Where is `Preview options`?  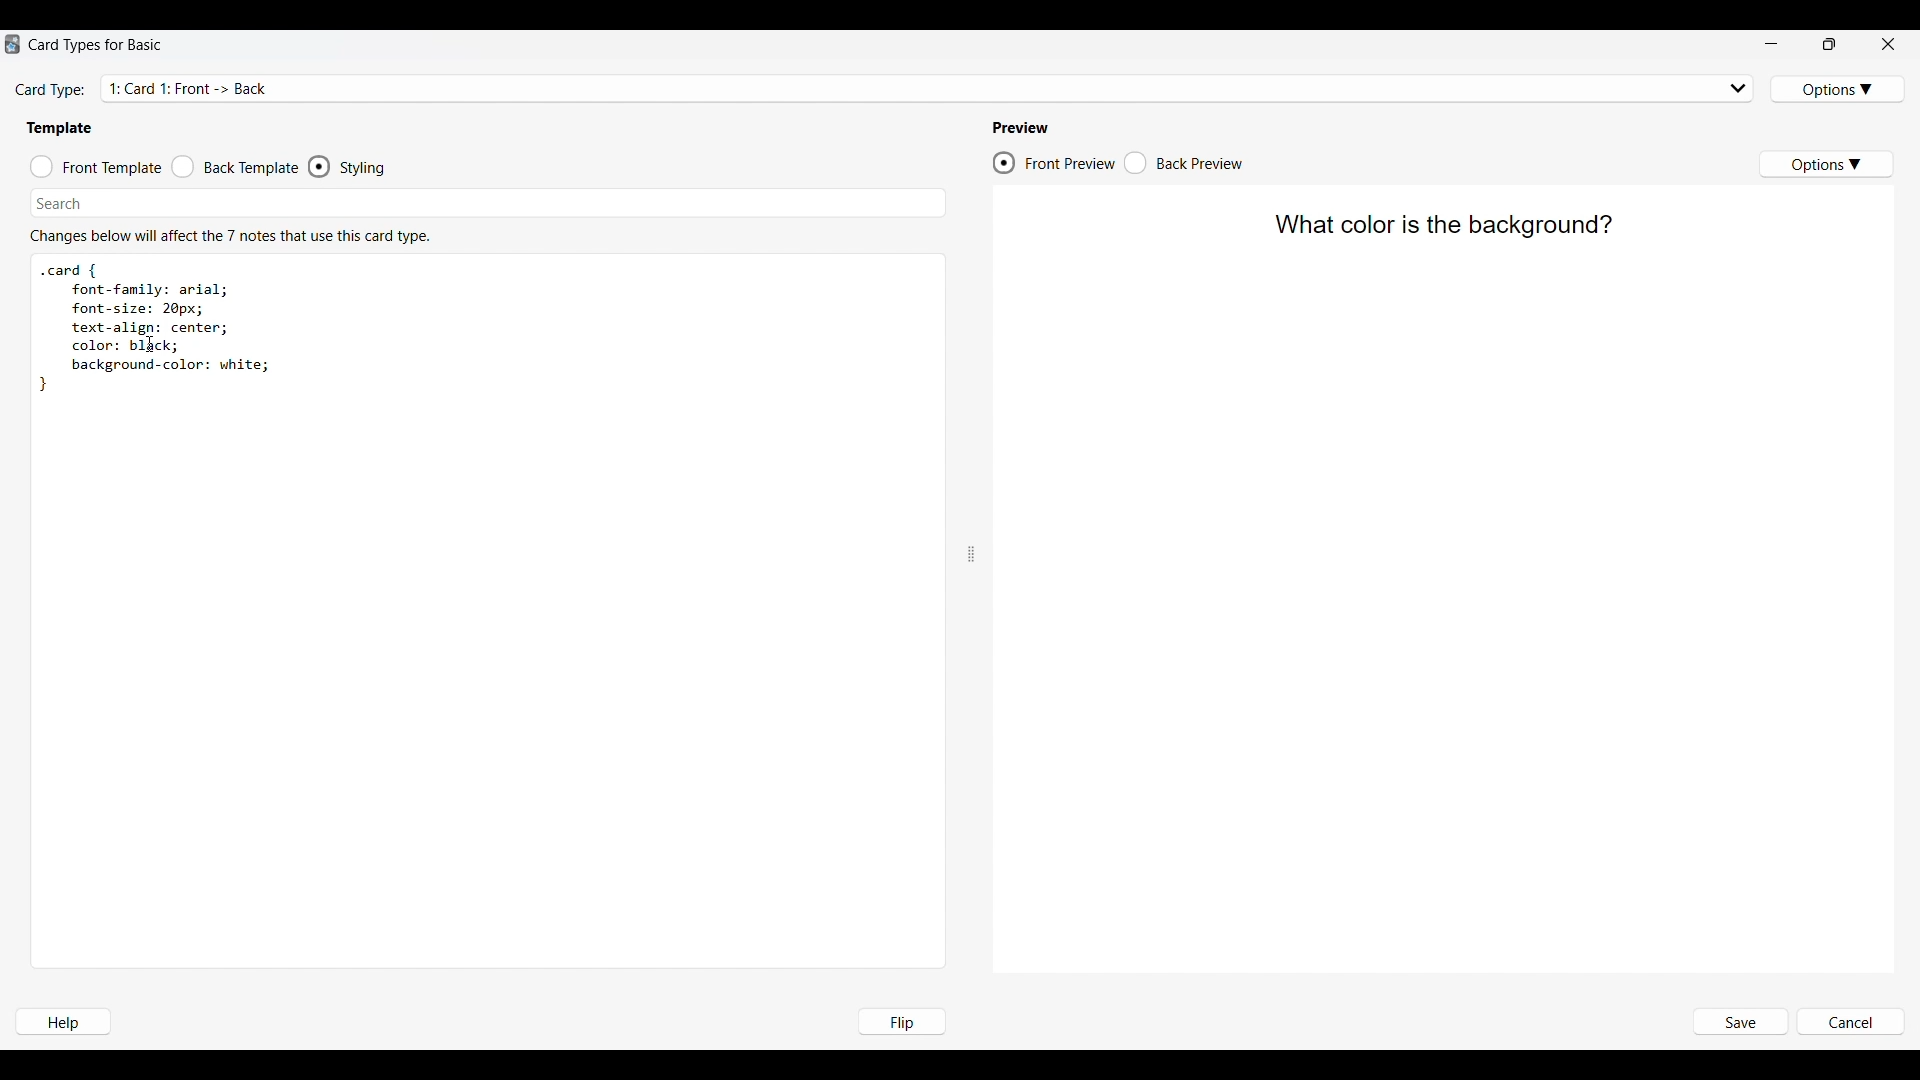 Preview options is located at coordinates (1825, 164).